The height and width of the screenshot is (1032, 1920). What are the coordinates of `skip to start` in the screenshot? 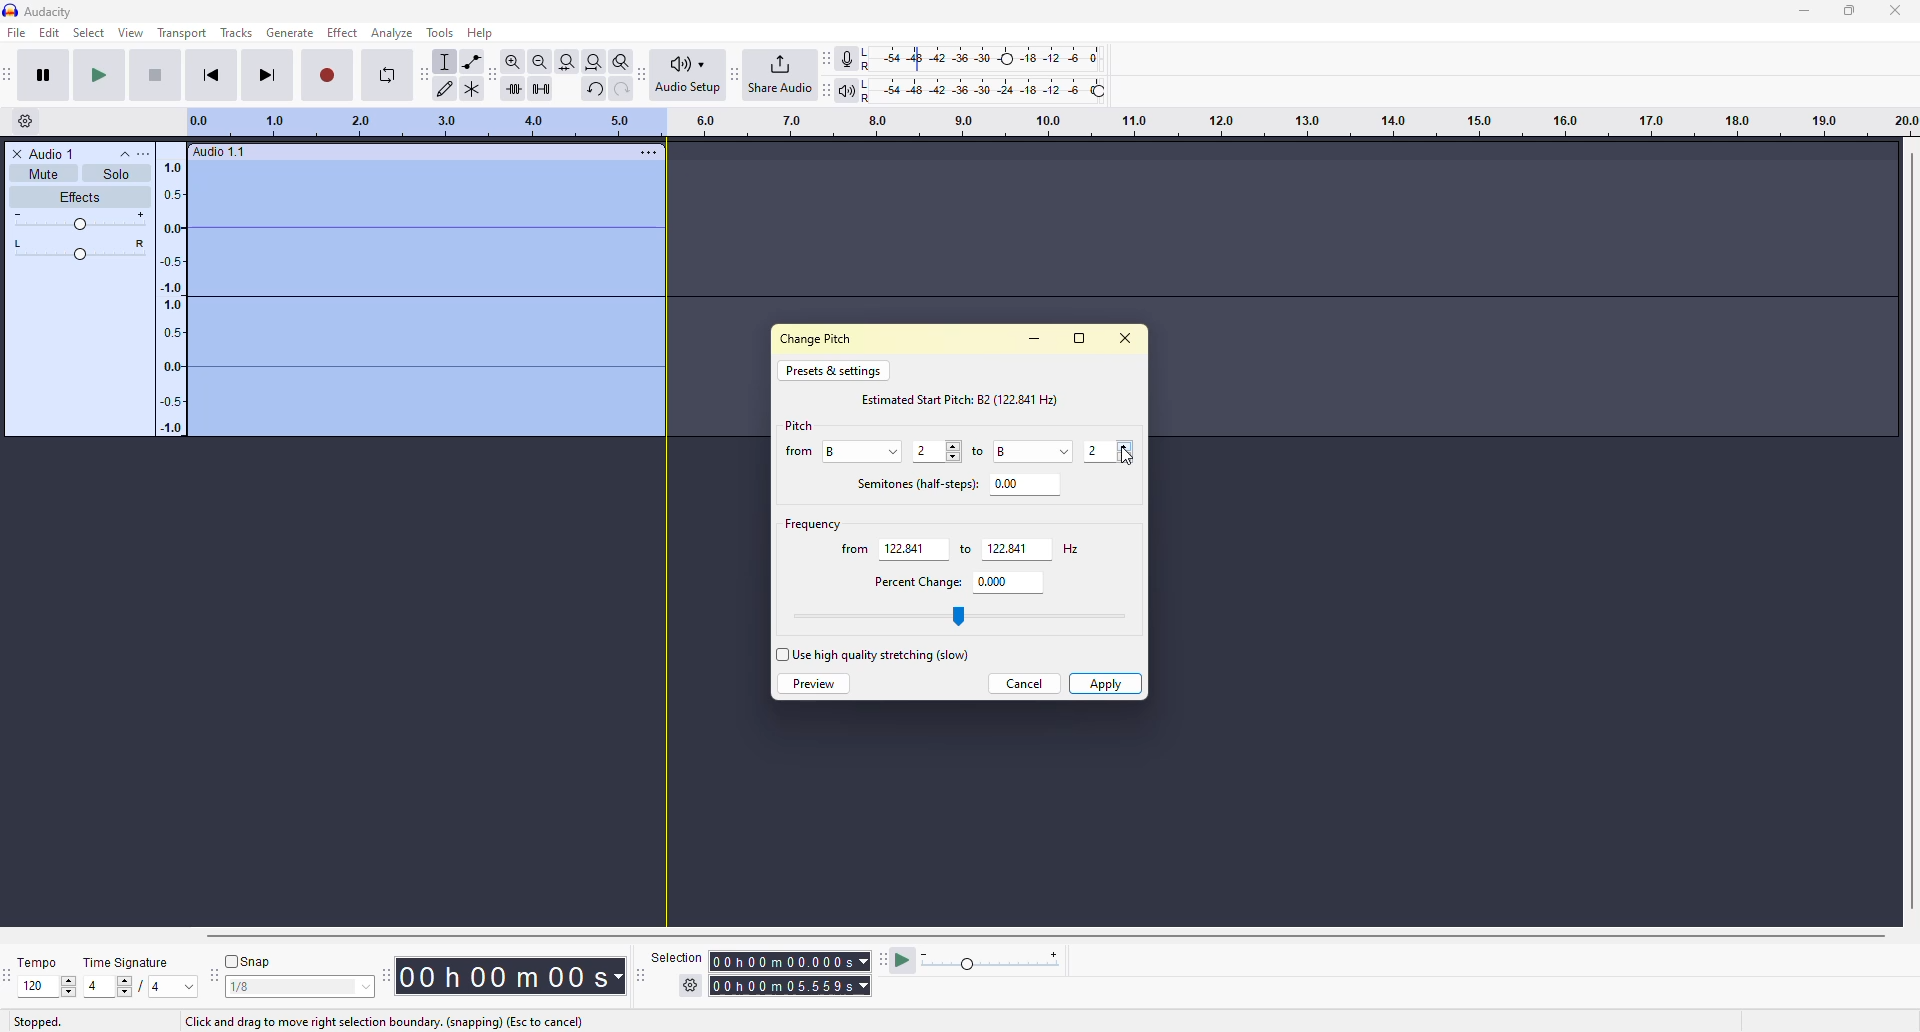 It's located at (211, 74).